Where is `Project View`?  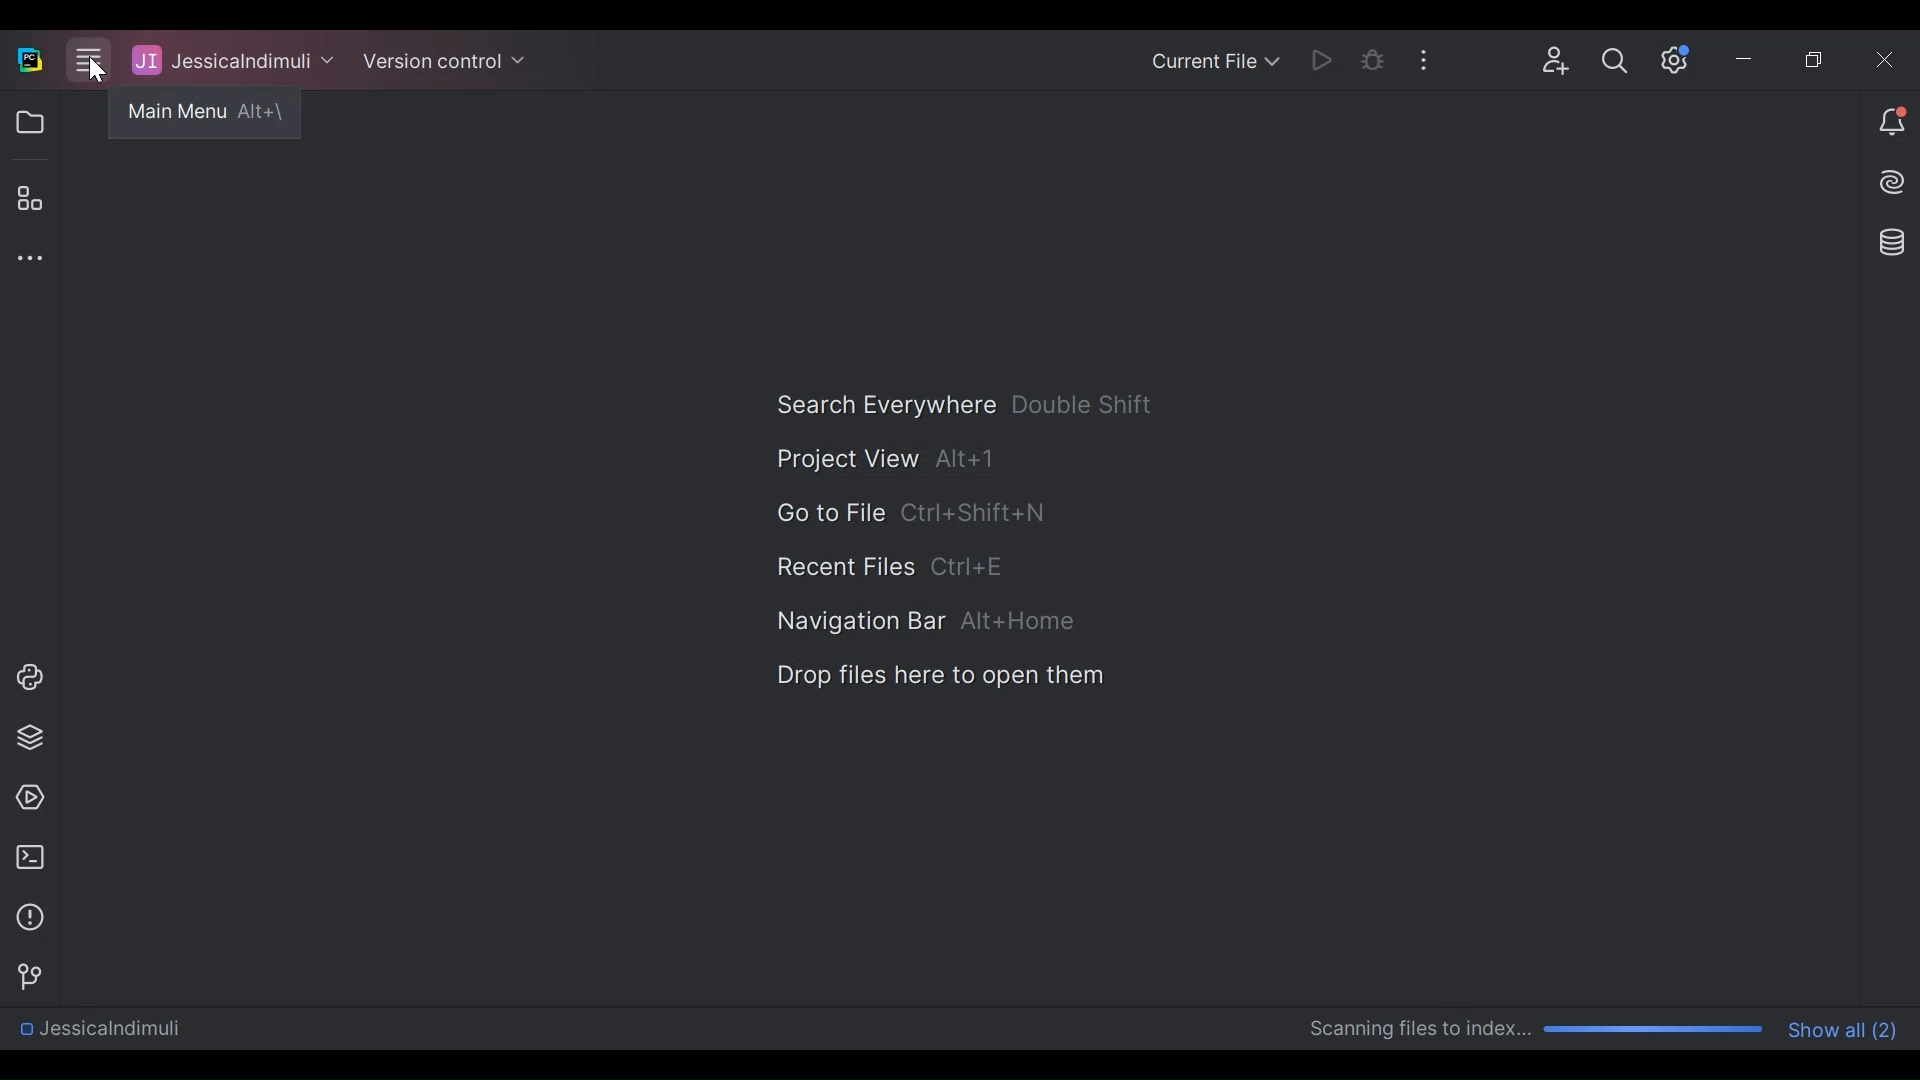 Project View is located at coordinates (29, 123).